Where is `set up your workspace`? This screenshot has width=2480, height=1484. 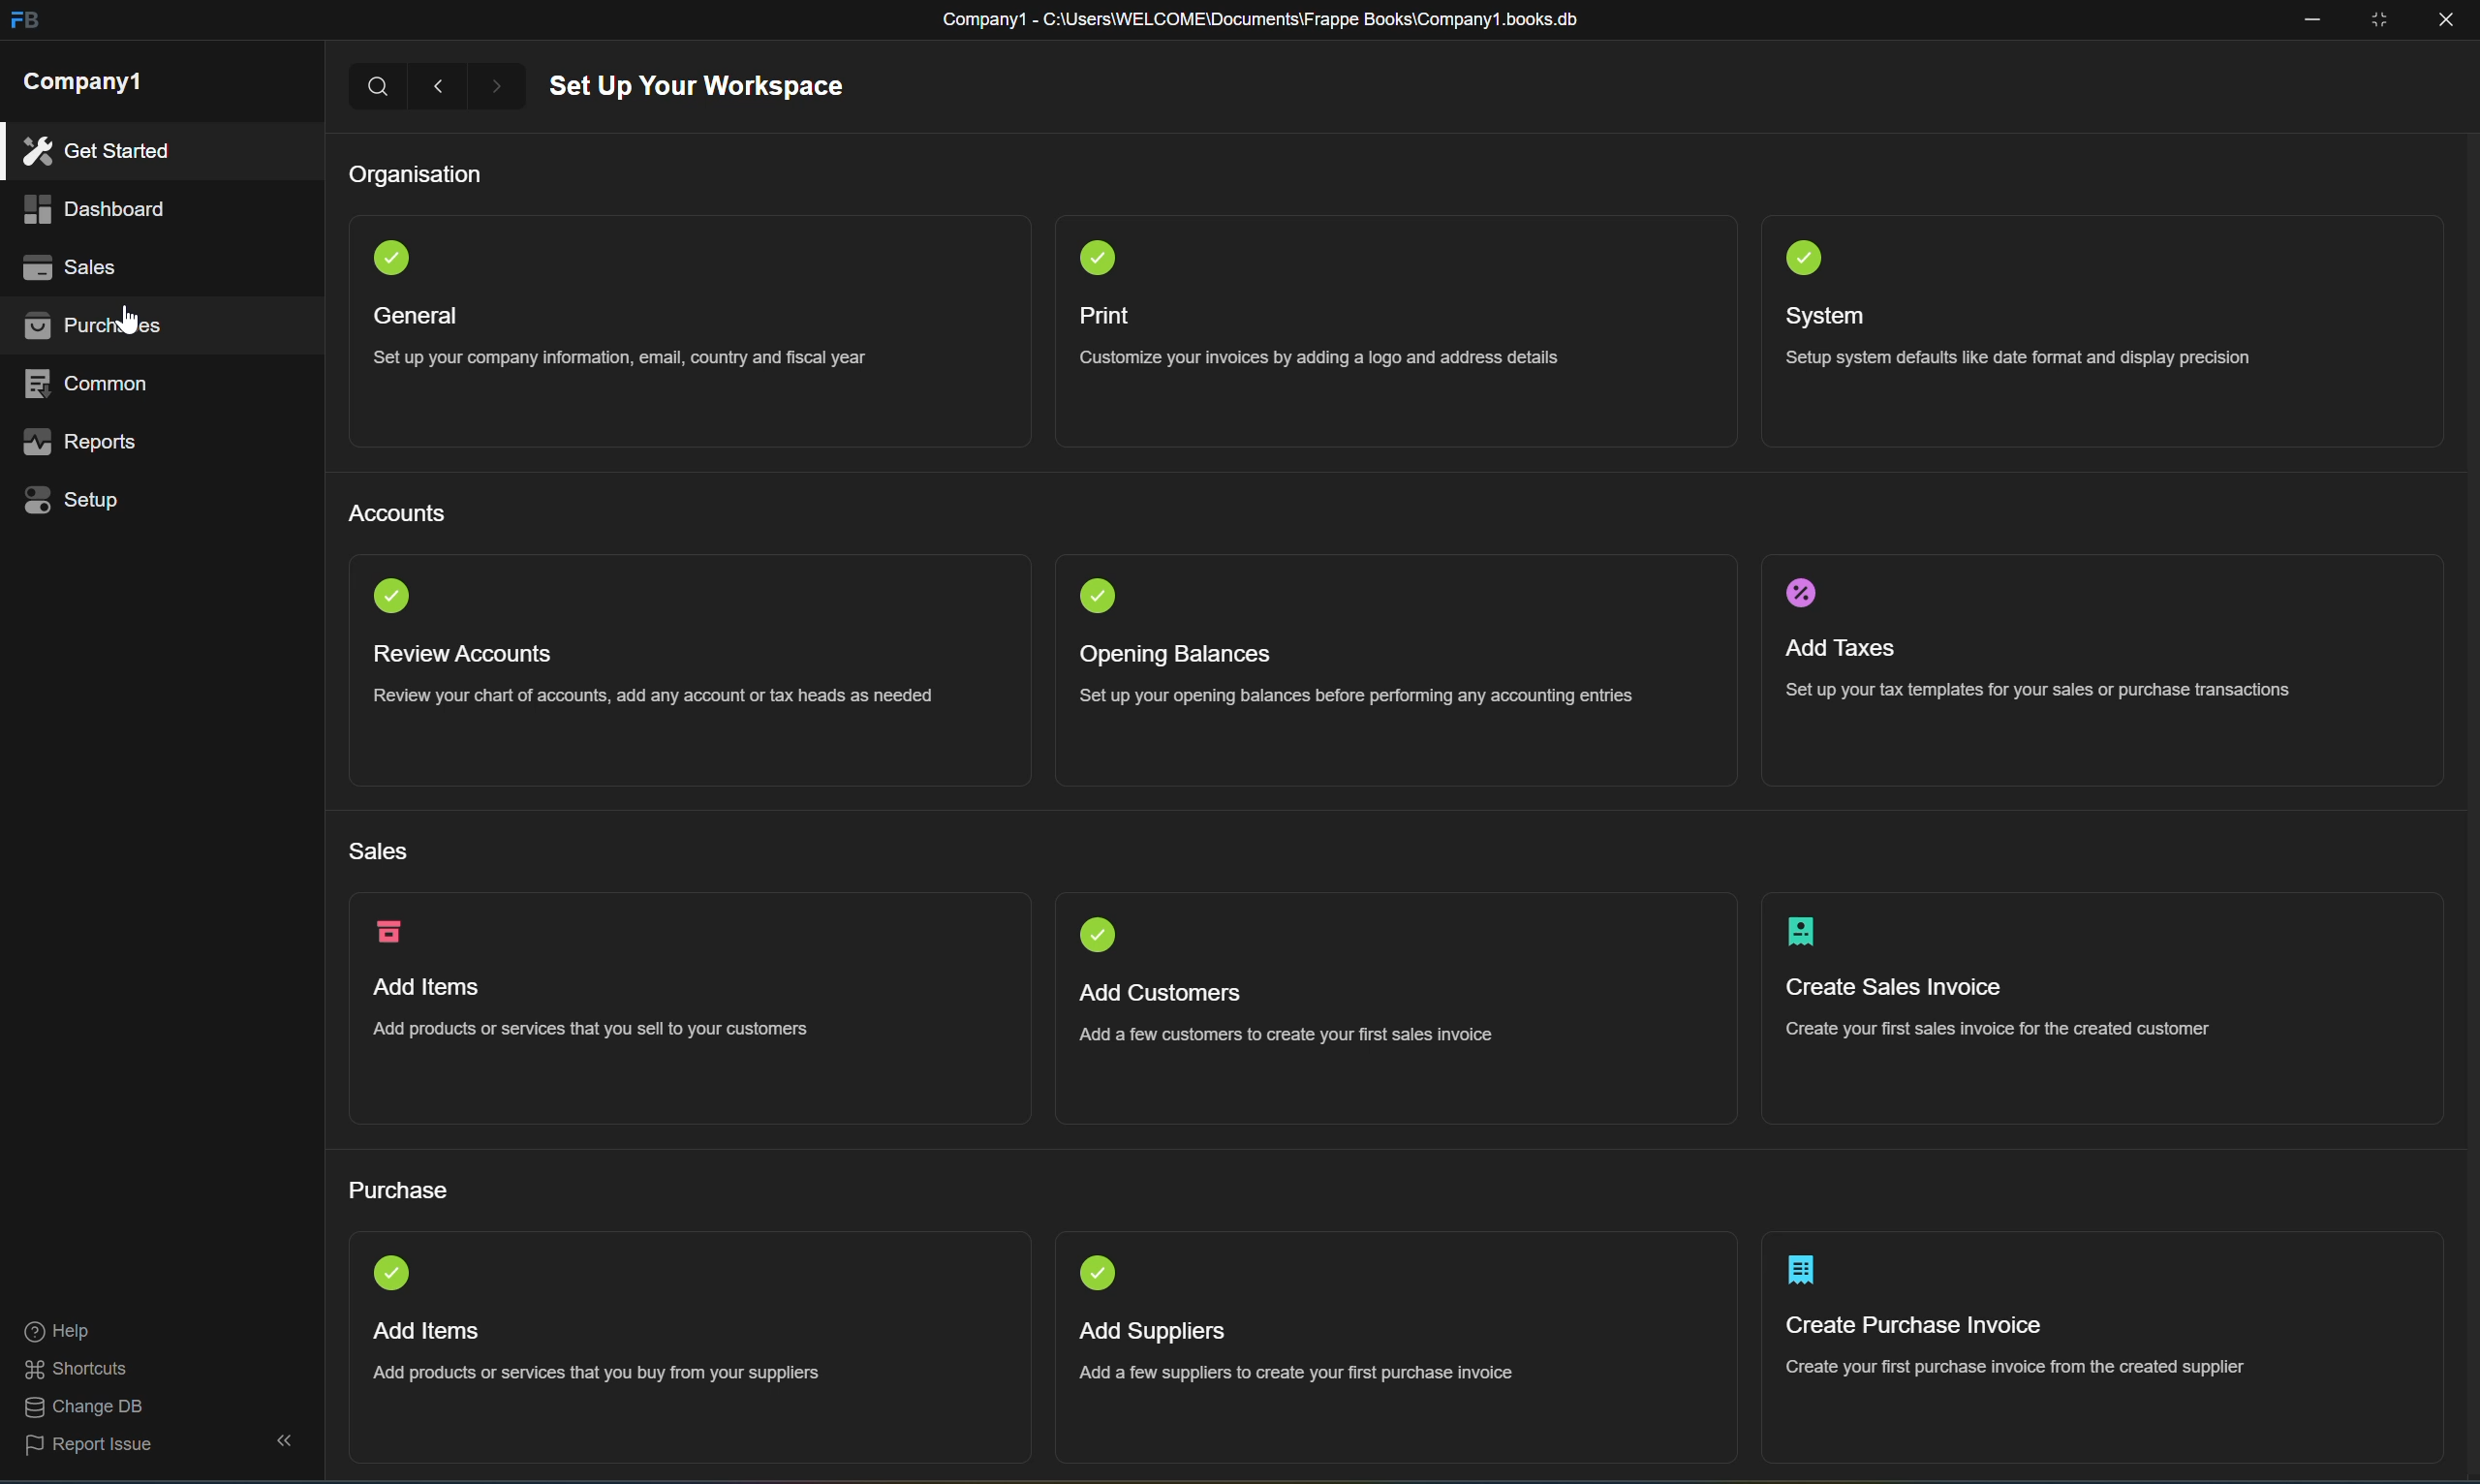 set up your workspace is located at coordinates (699, 88).